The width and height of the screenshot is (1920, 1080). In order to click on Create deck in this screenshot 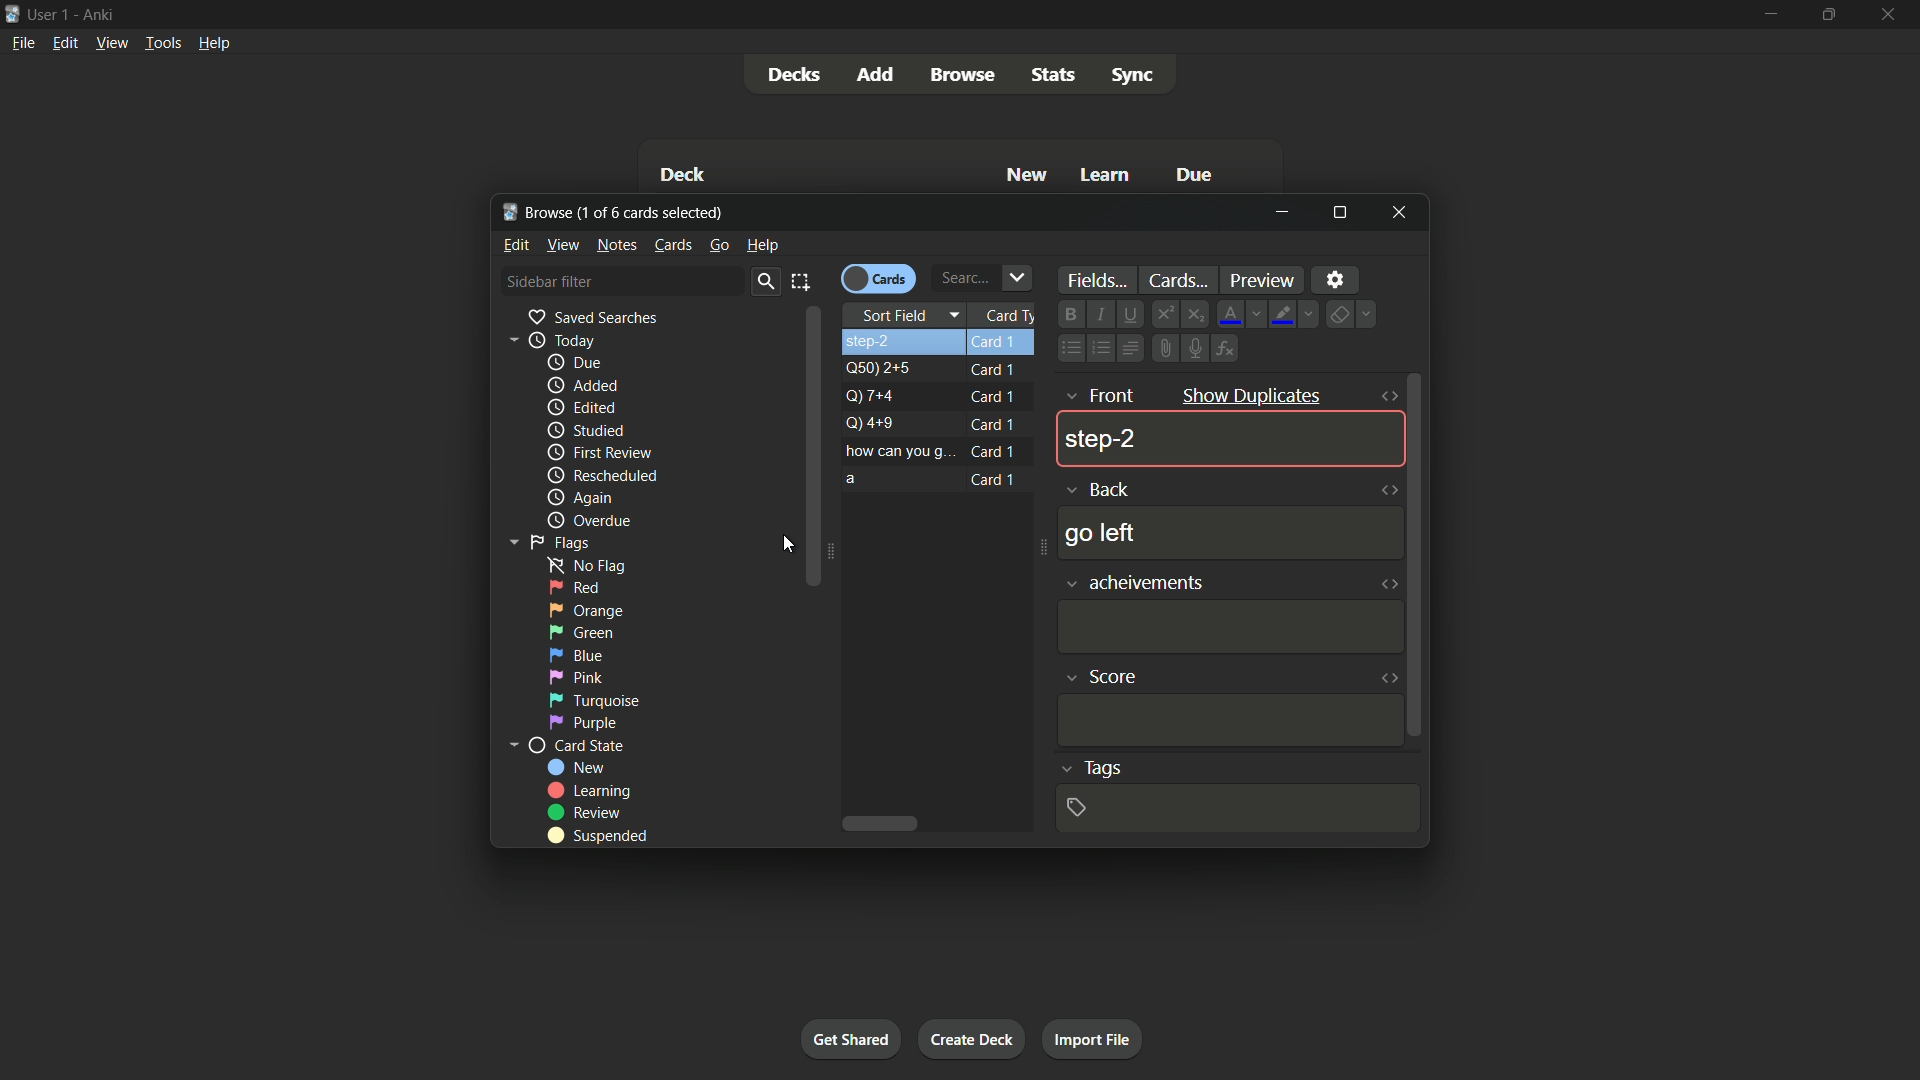, I will do `click(973, 1038)`.